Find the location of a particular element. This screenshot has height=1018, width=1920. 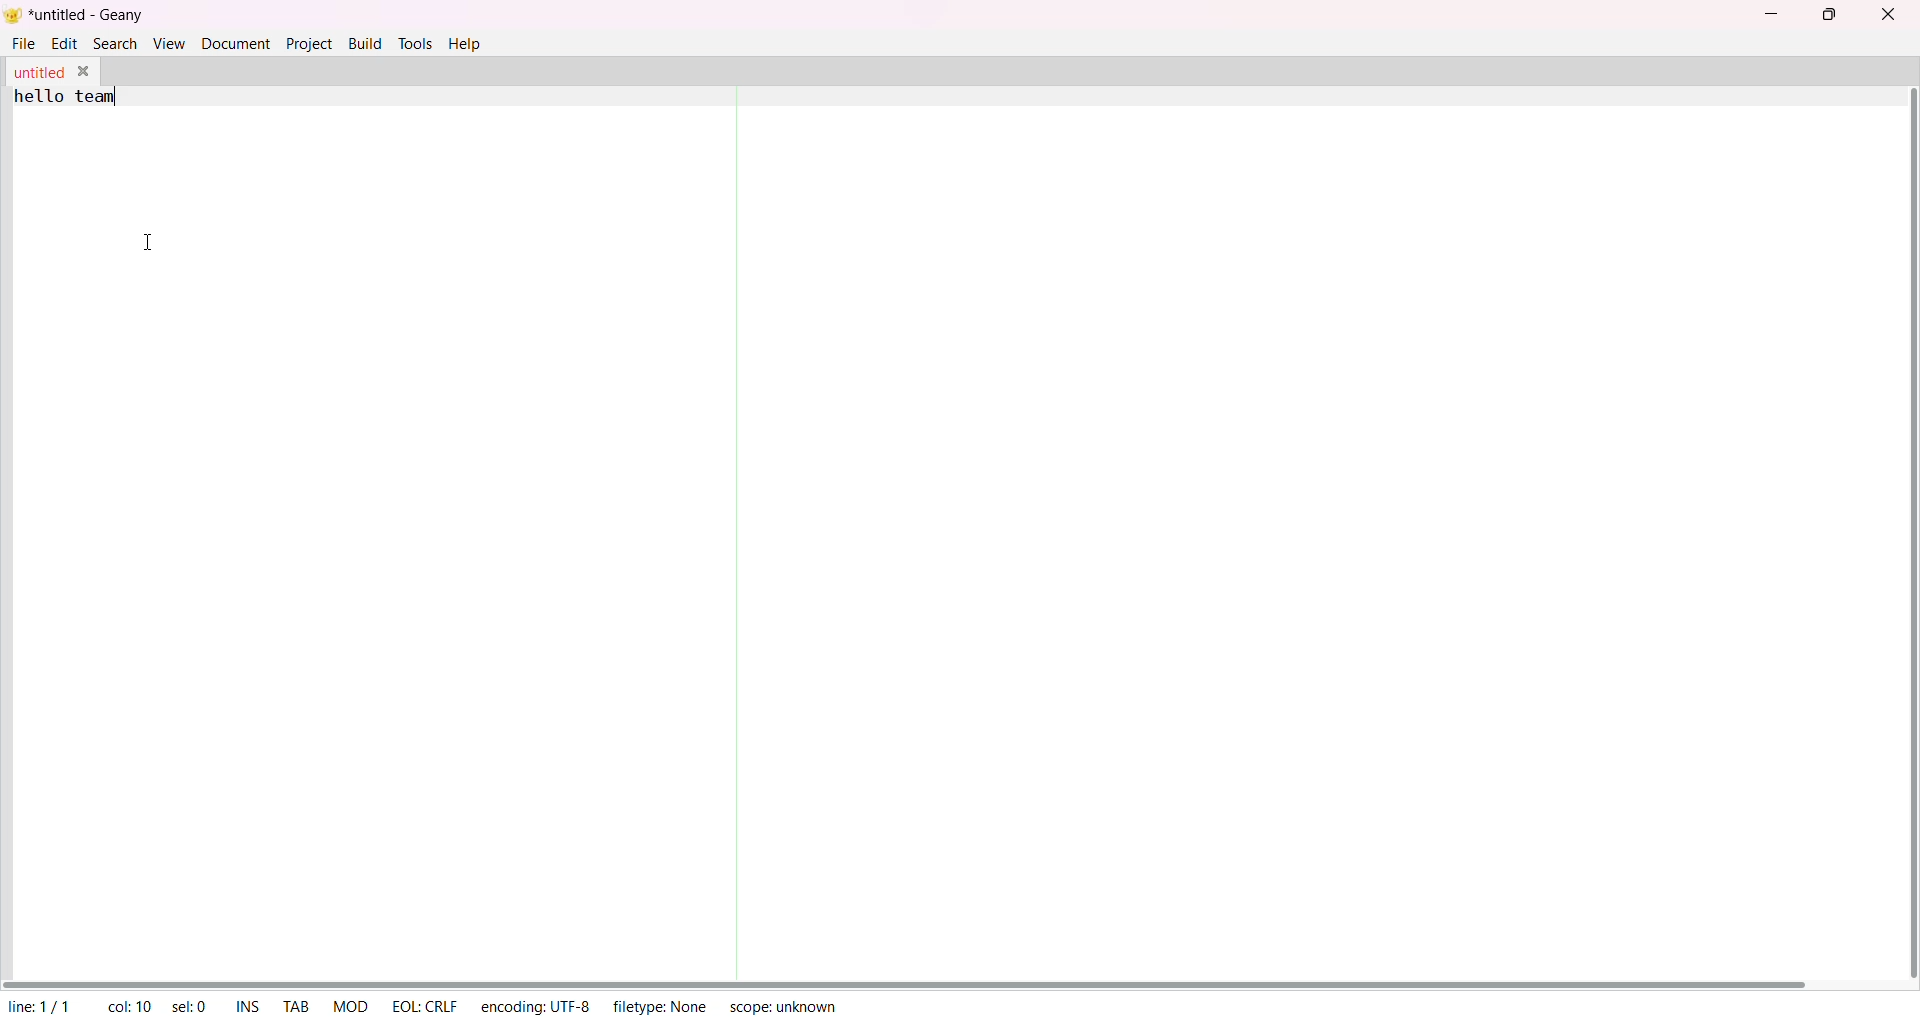

horizontal scroll bar is located at coordinates (938, 980).